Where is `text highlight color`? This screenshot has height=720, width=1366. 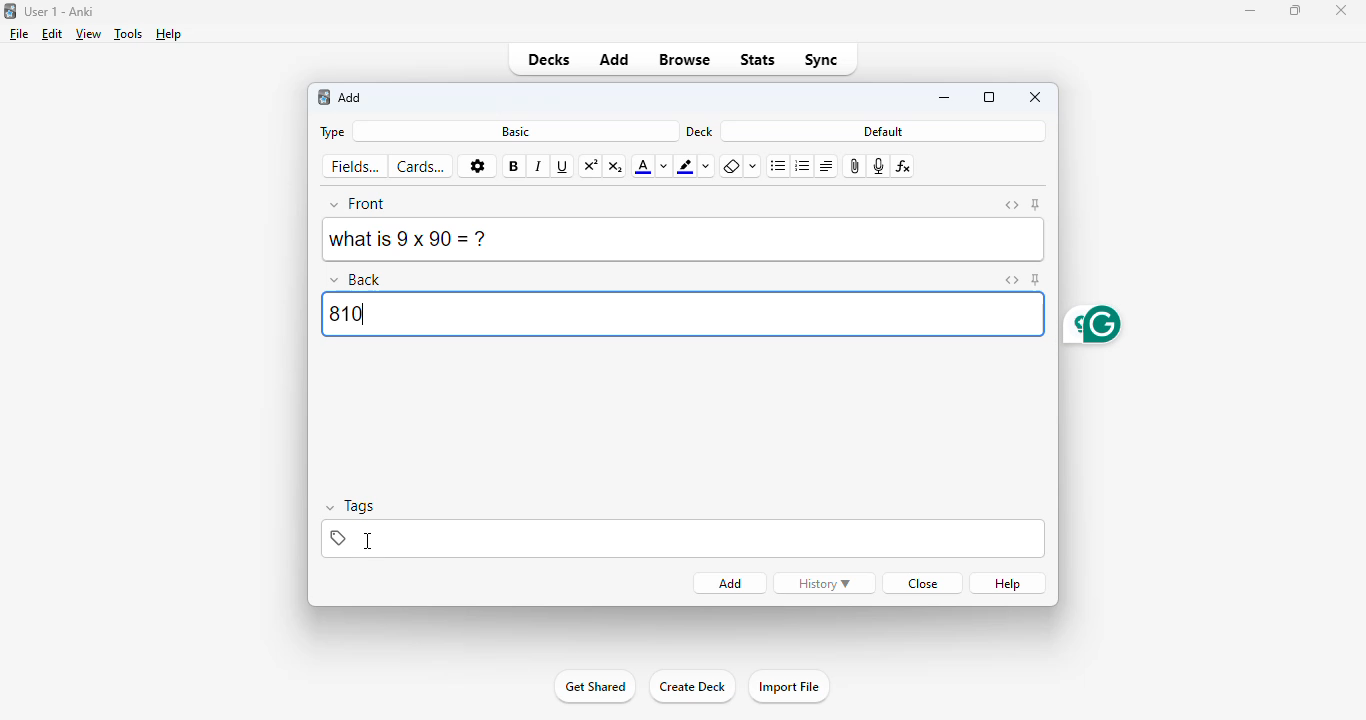
text highlight color is located at coordinates (686, 166).